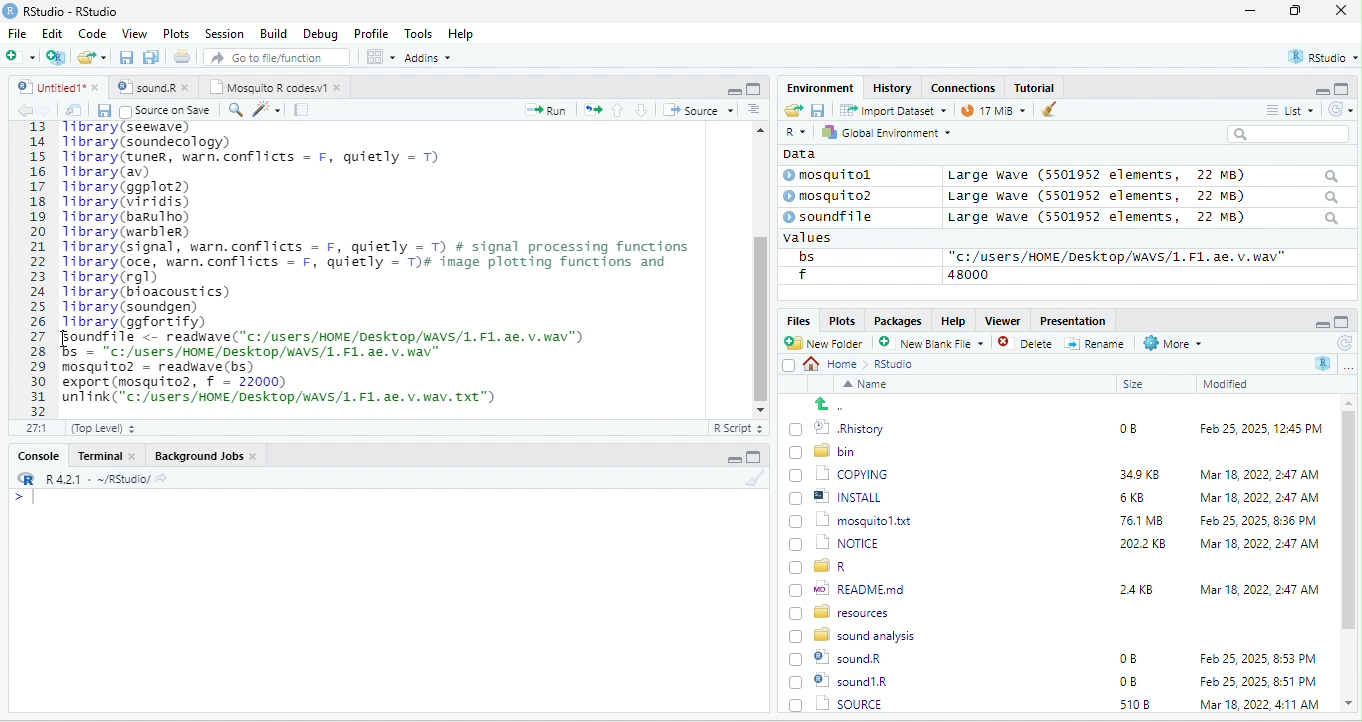 Image resolution: width=1362 pixels, height=722 pixels. I want to click on 76.1 MB, so click(1141, 519).